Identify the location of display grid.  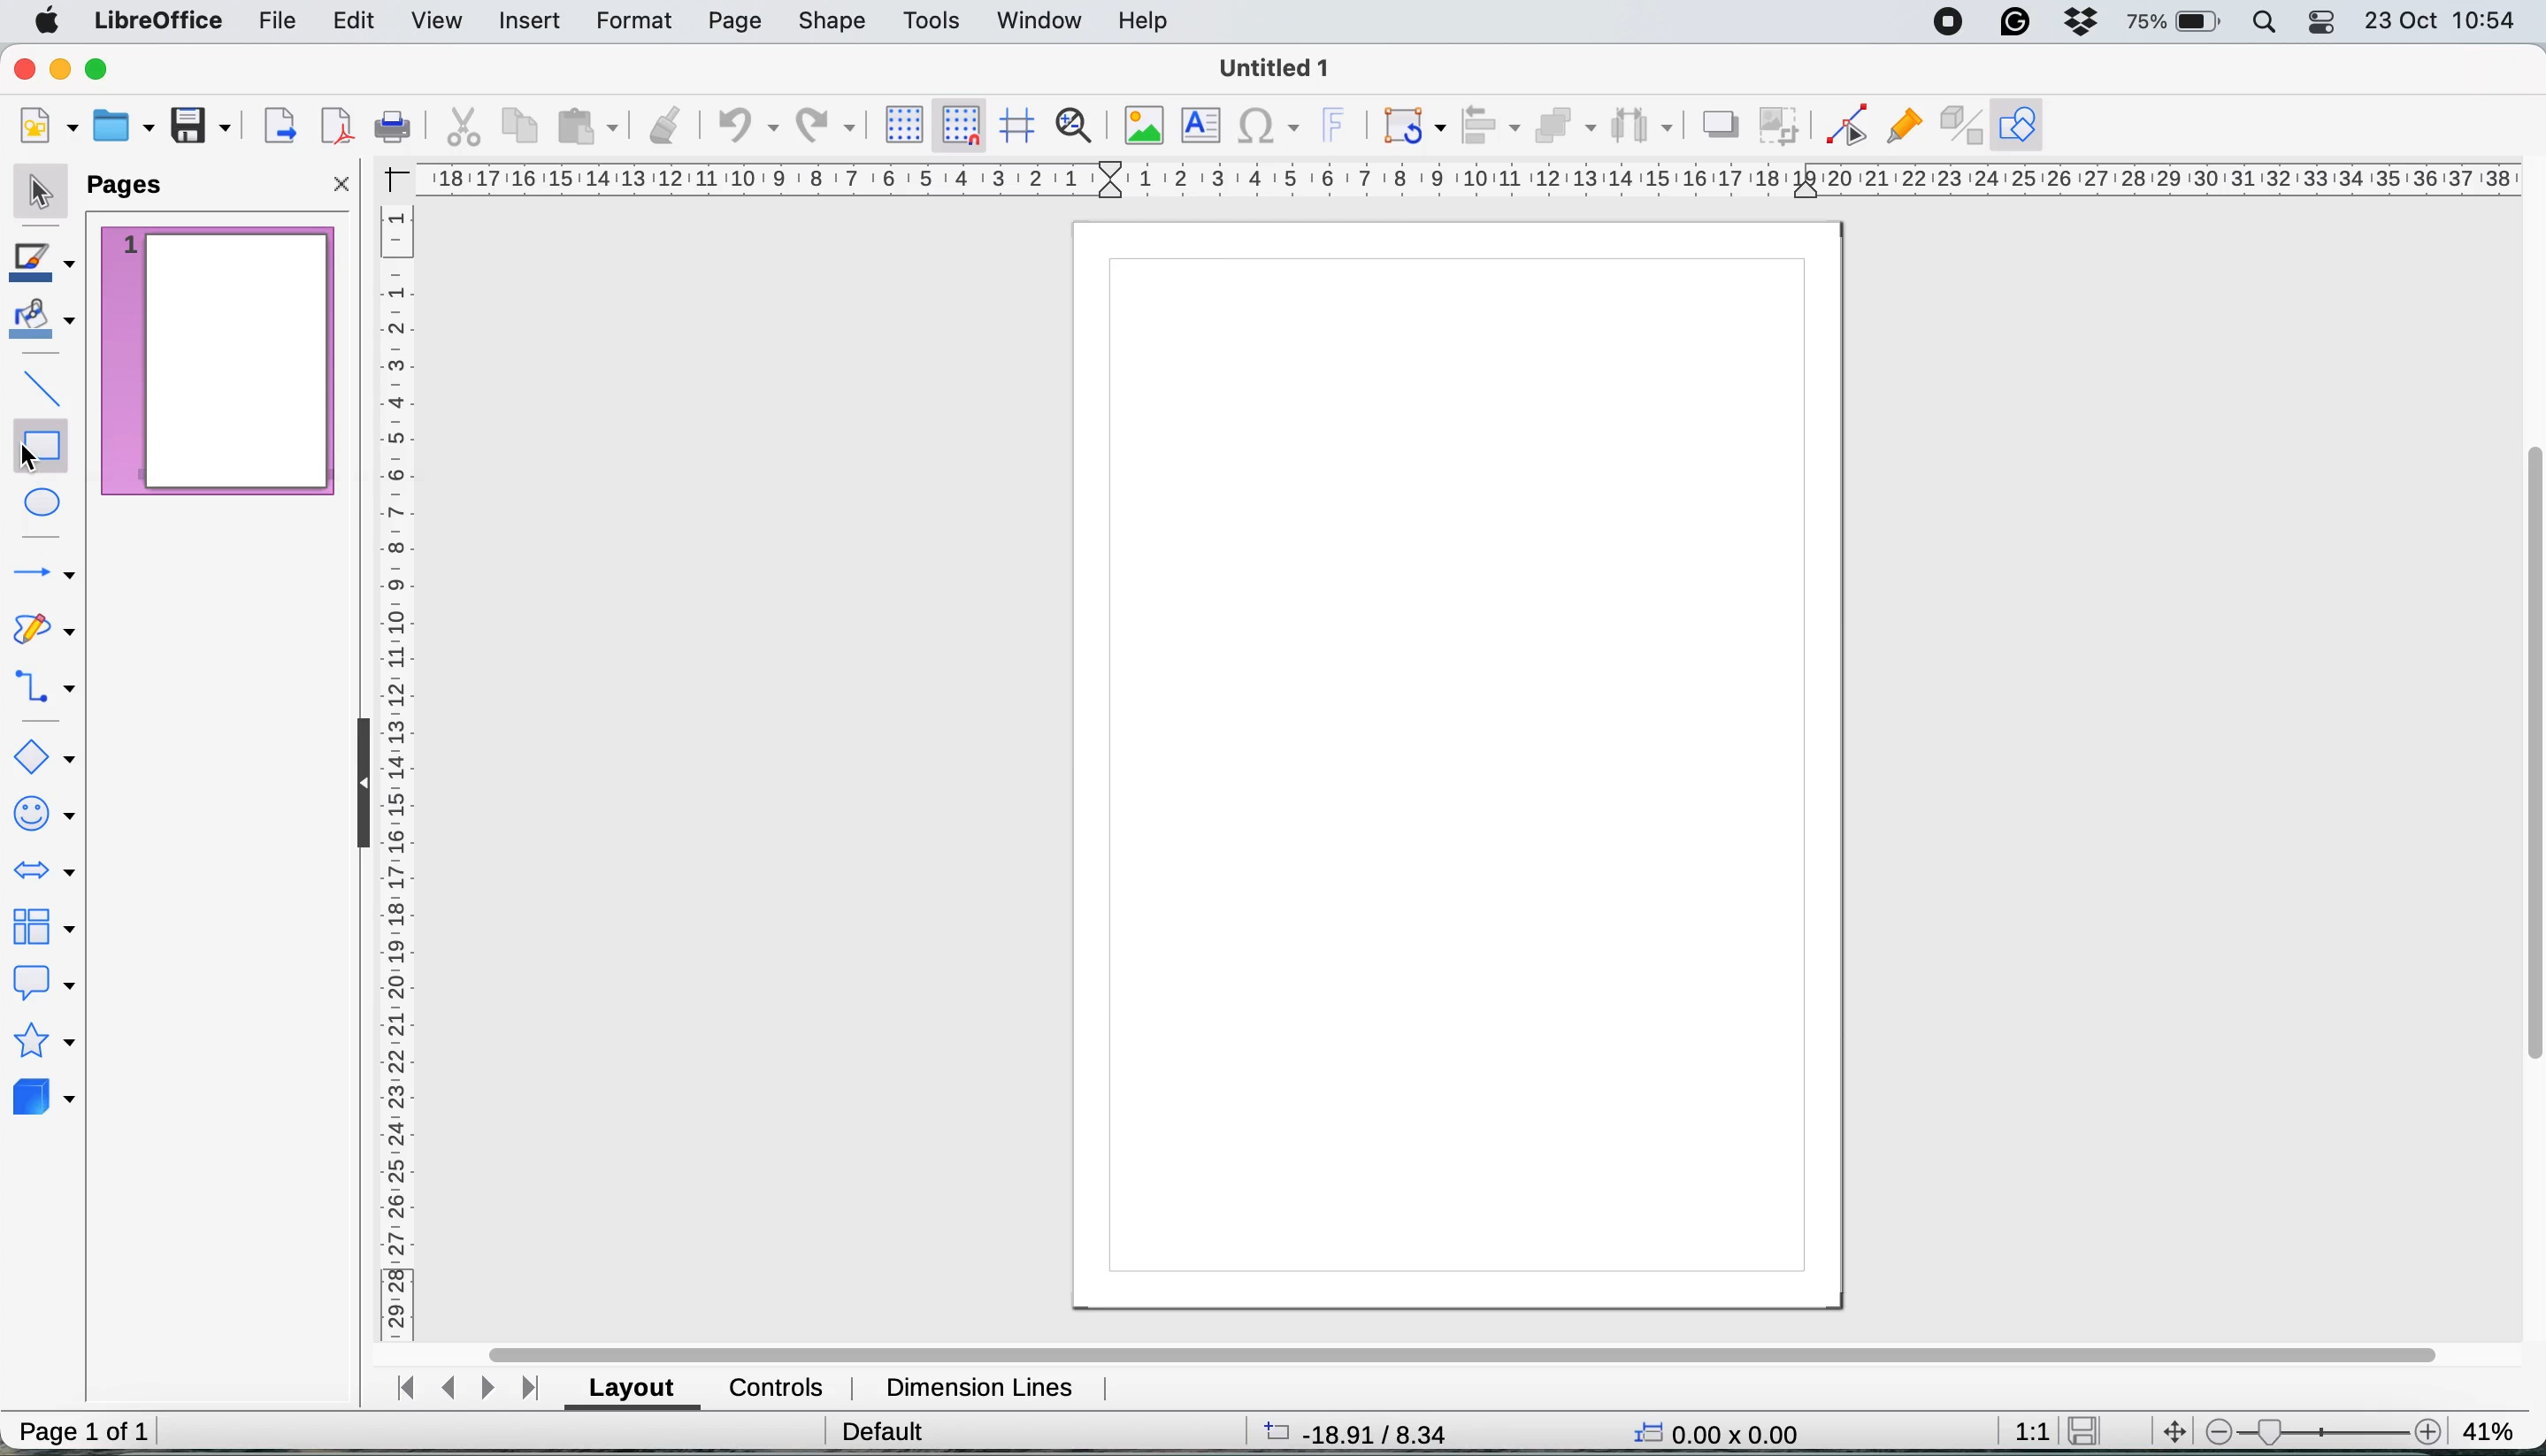
(904, 122).